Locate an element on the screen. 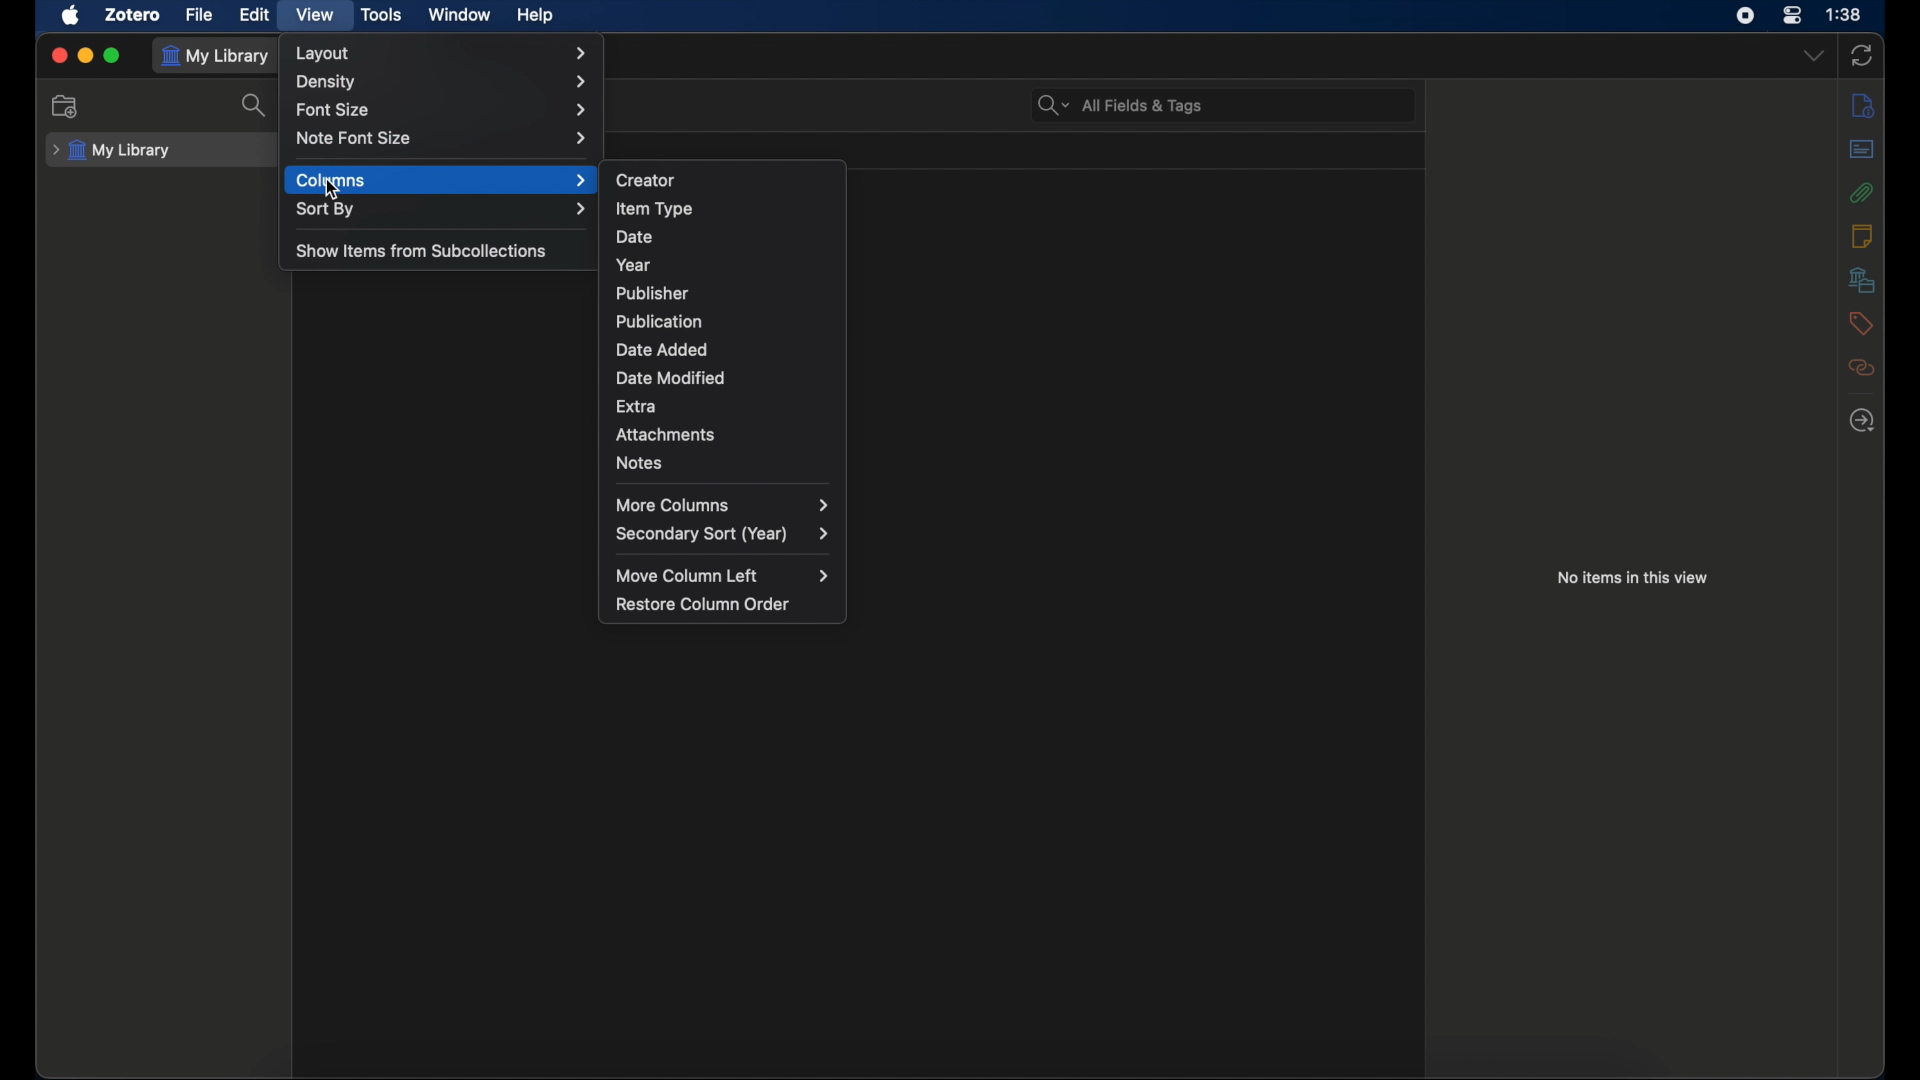  edit is located at coordinates (254, 13).